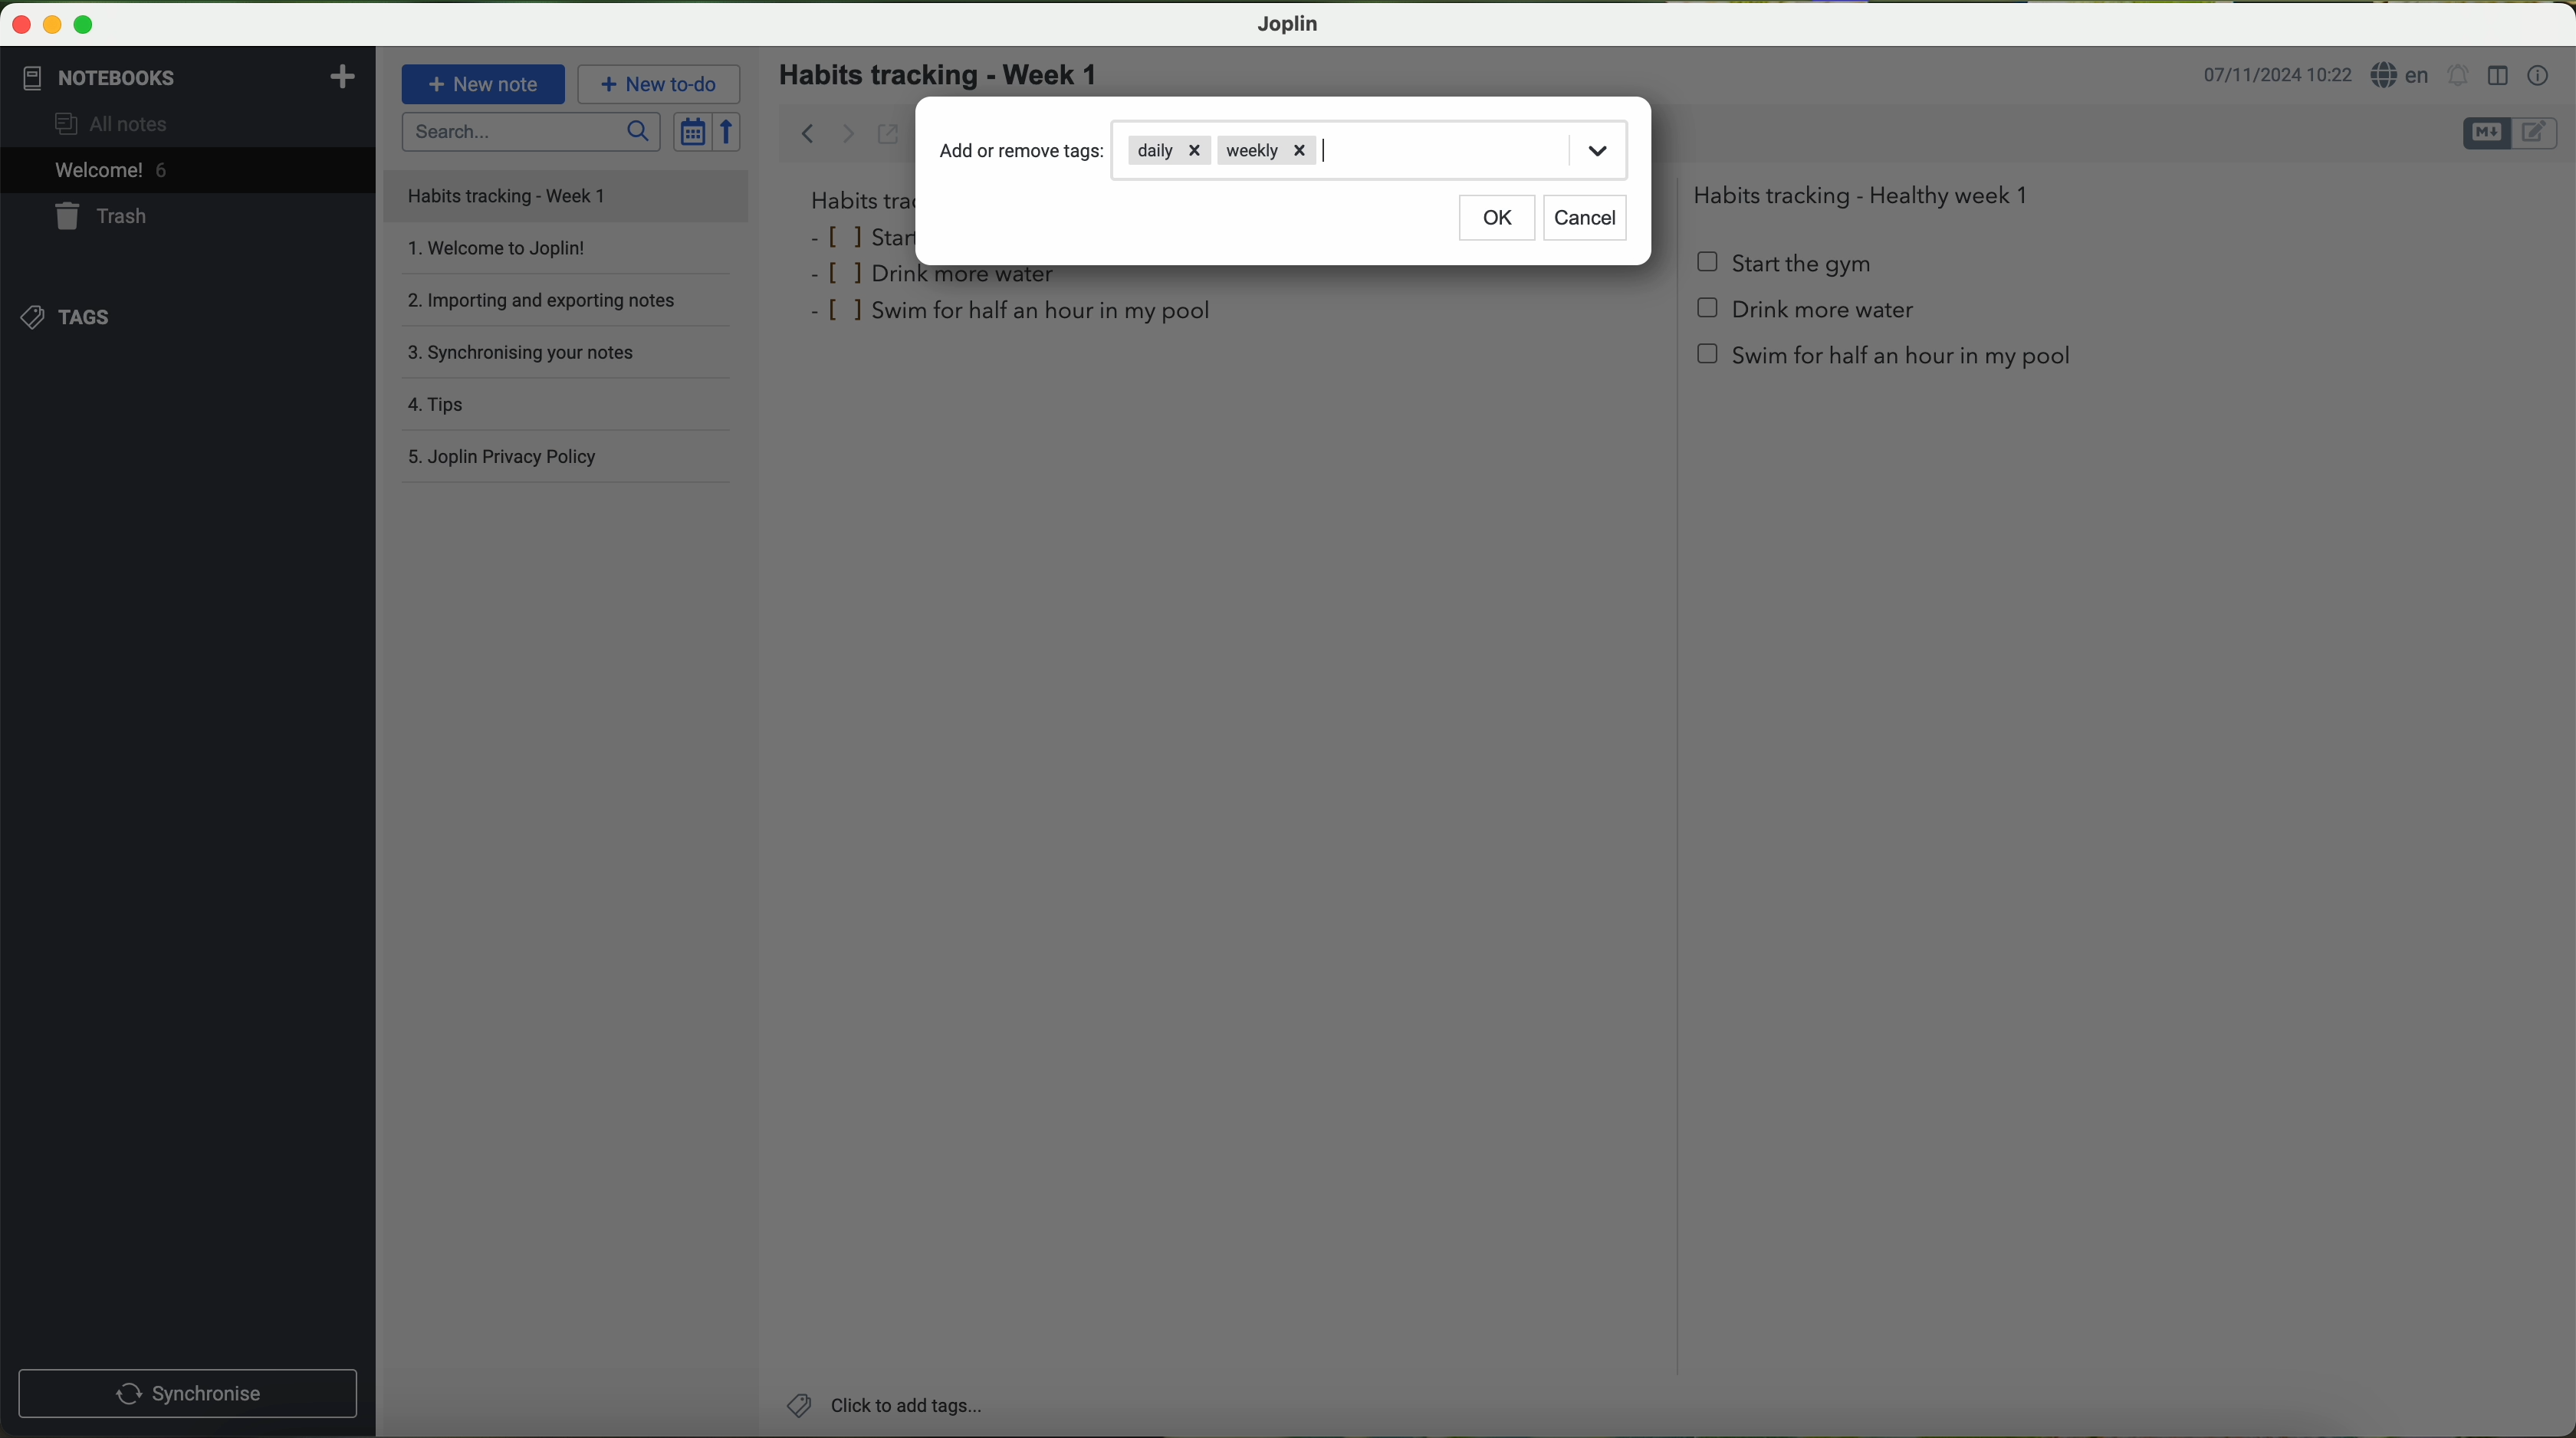  I want to click on forward, so click(848, 133).